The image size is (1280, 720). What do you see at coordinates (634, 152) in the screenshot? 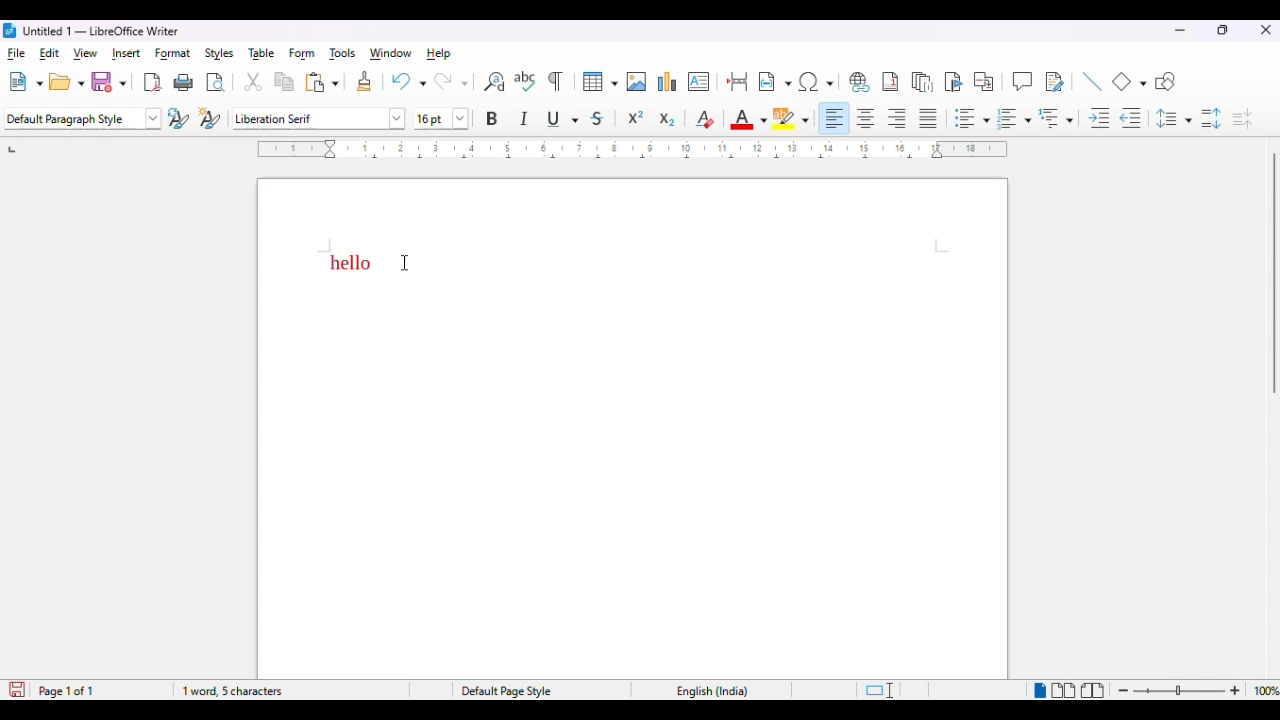
I see `ruler` at bounding box center [634, 152].